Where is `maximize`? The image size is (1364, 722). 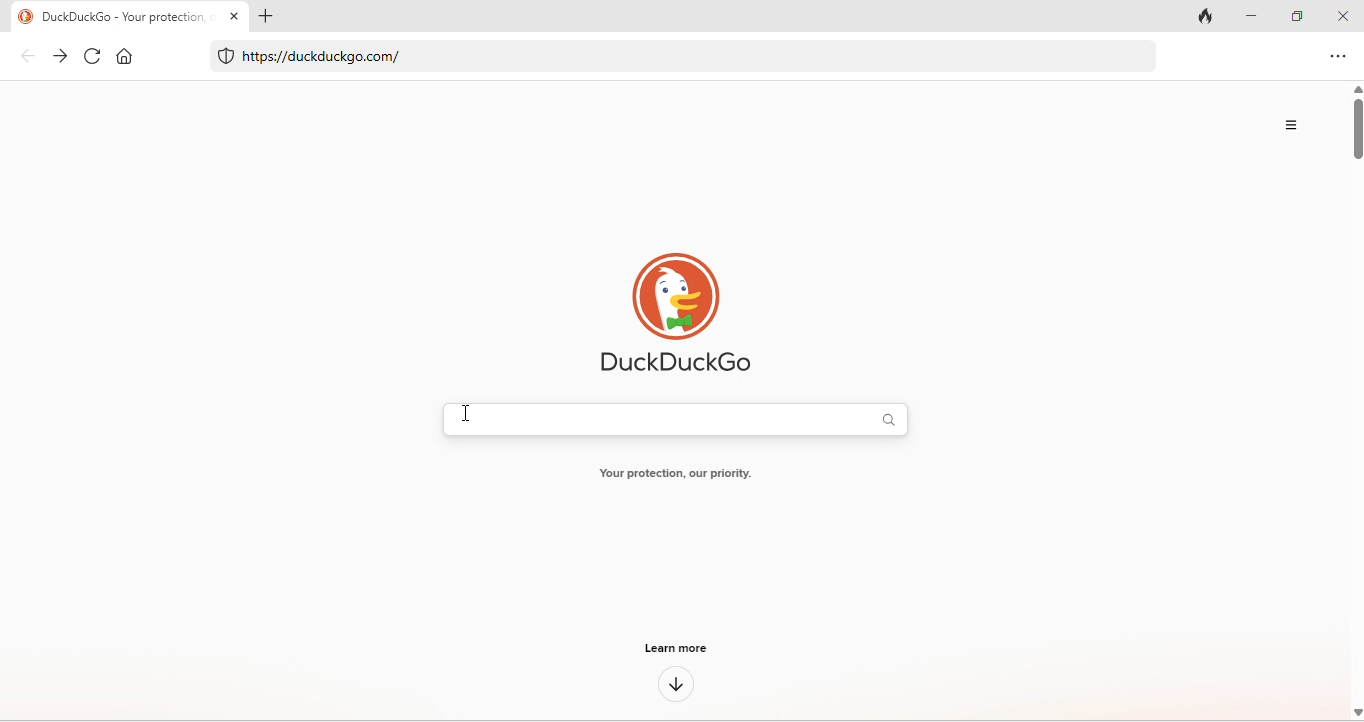 maximize is located at coordinates (1298, 14).